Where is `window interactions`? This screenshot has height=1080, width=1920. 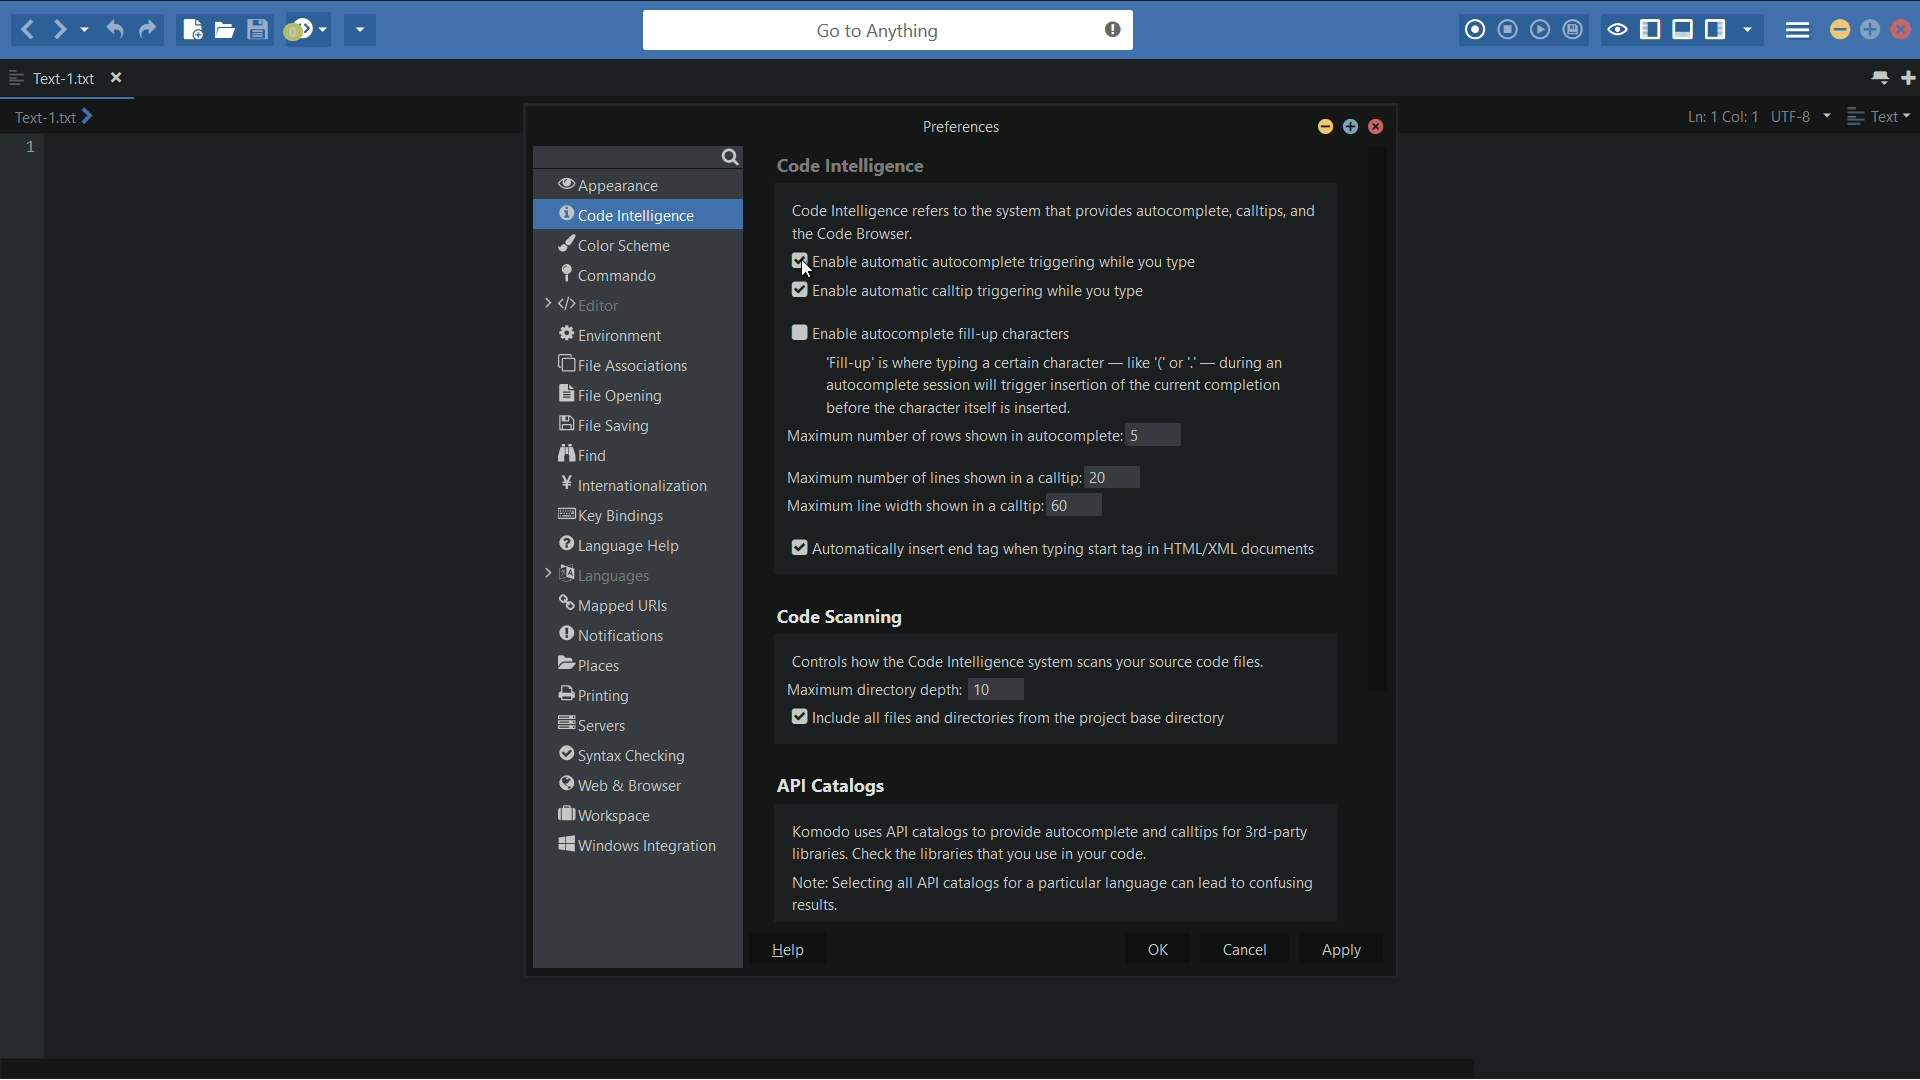
window interactions is located at coordinates (635, 845).